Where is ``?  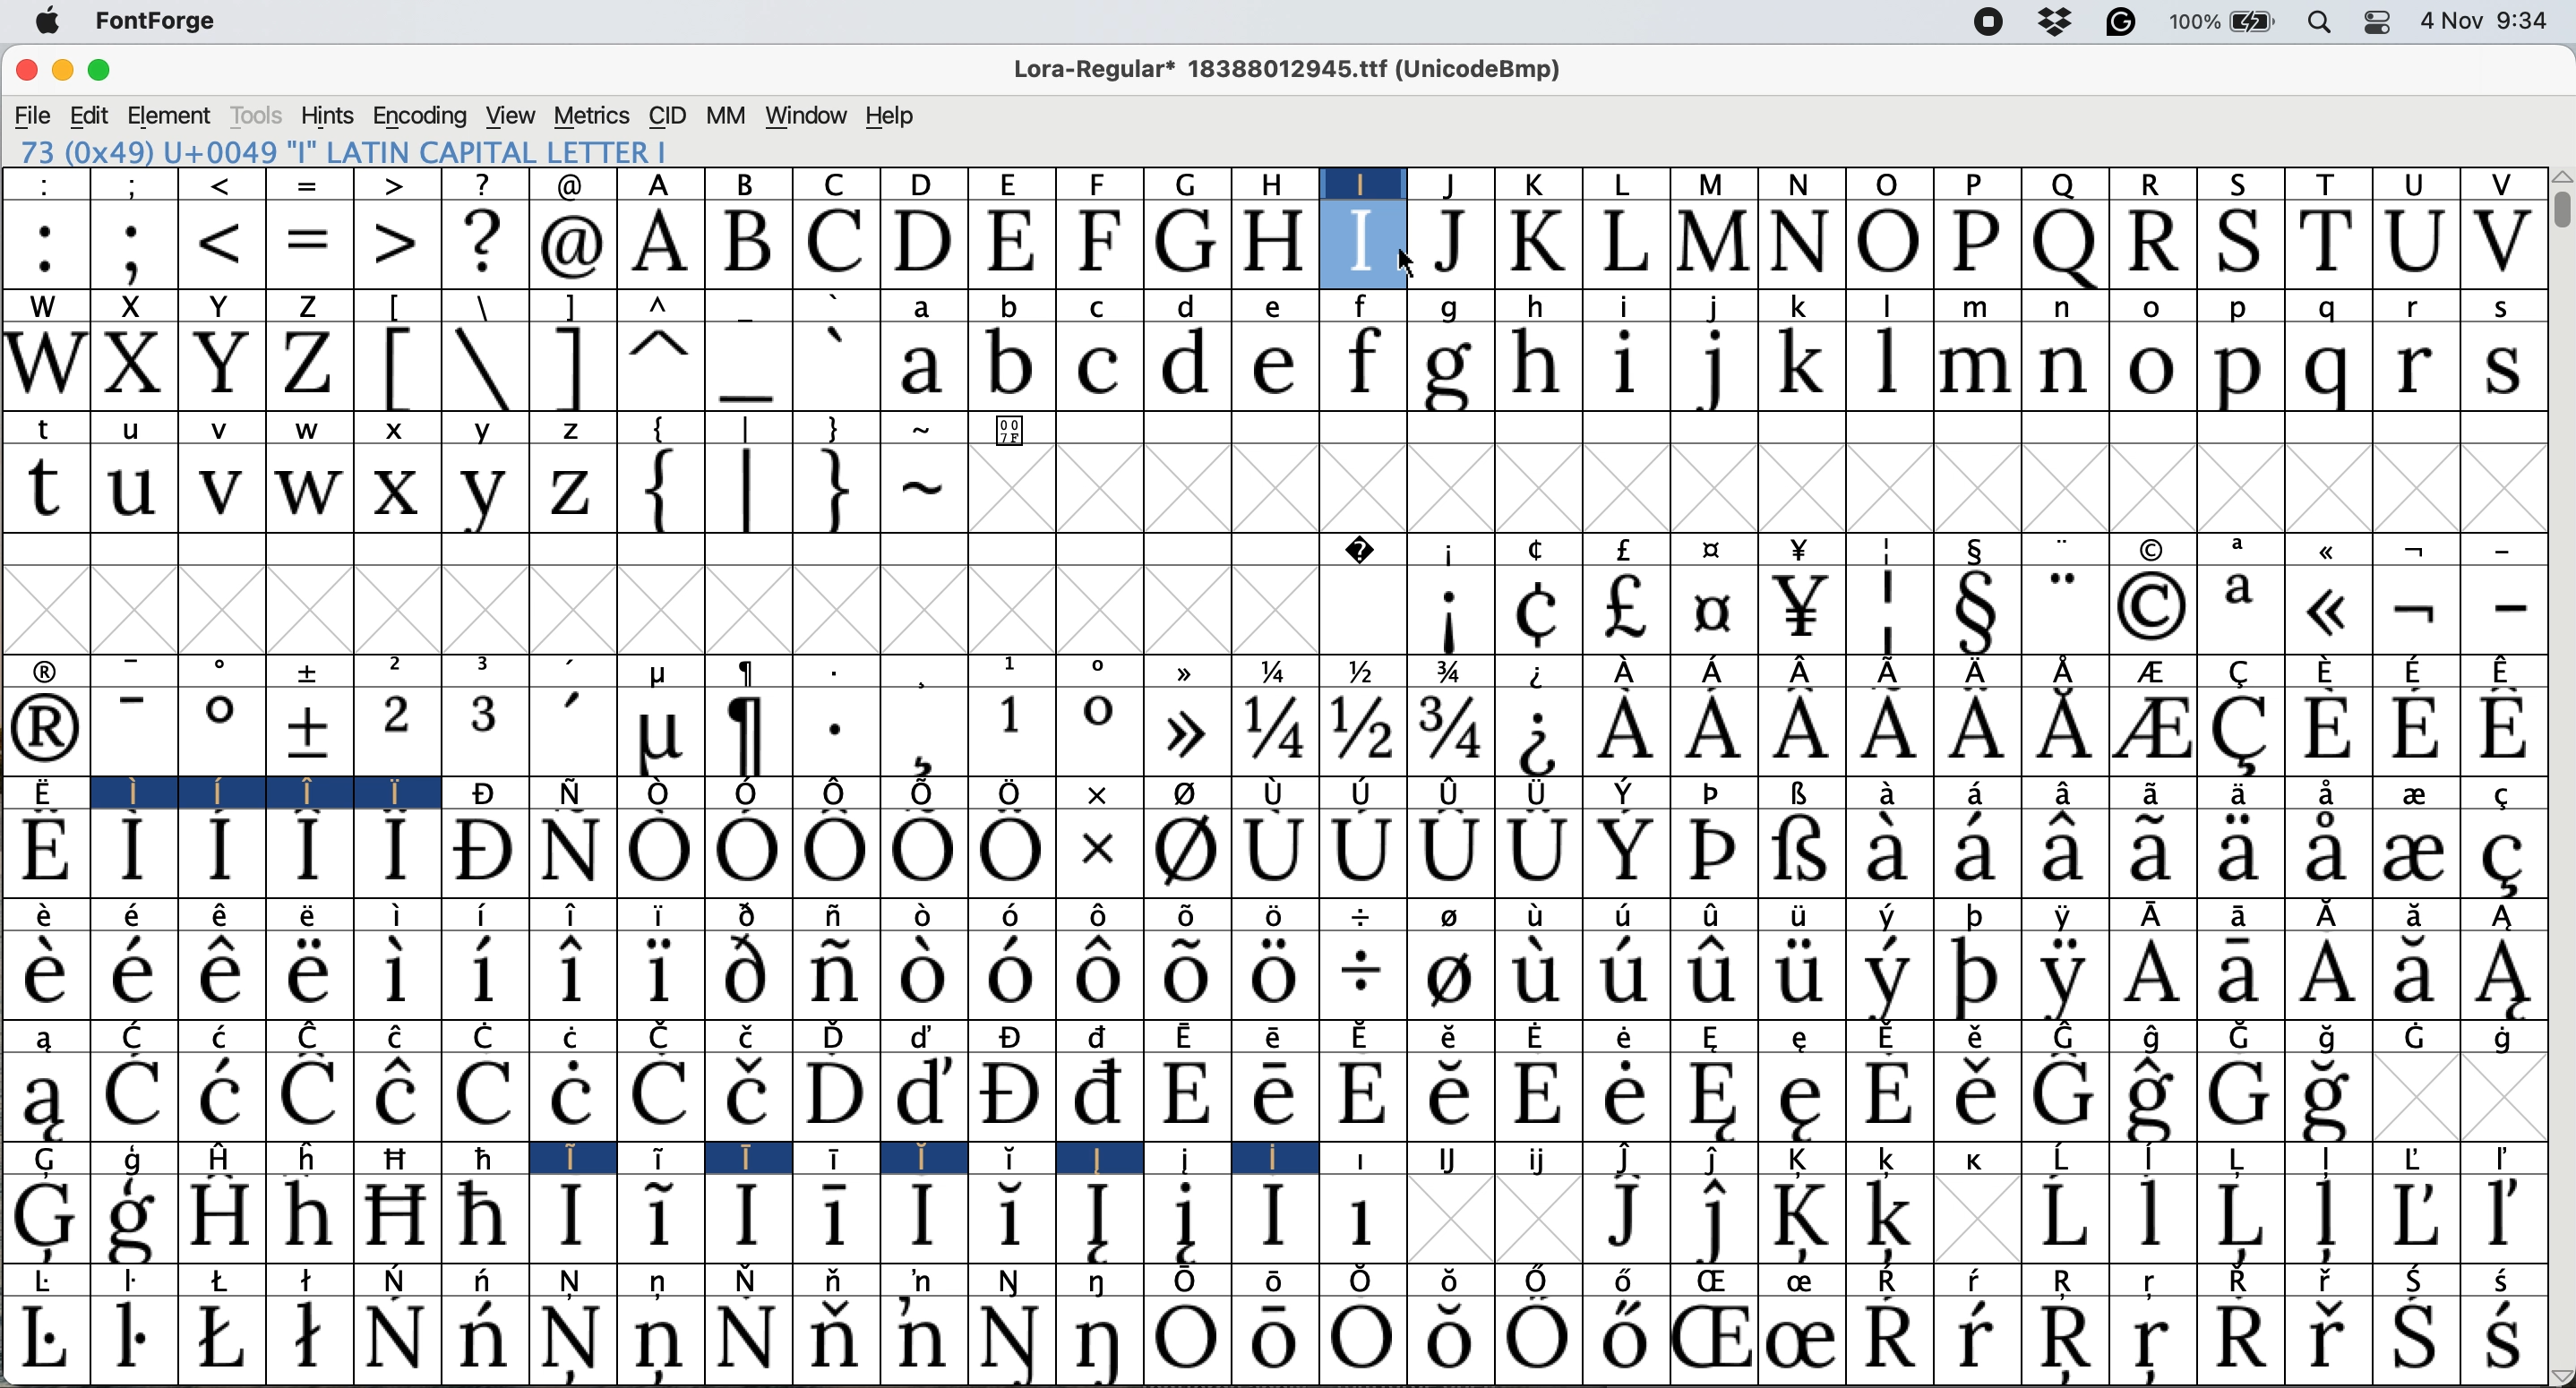  is located at coordinates (1628, 1037).